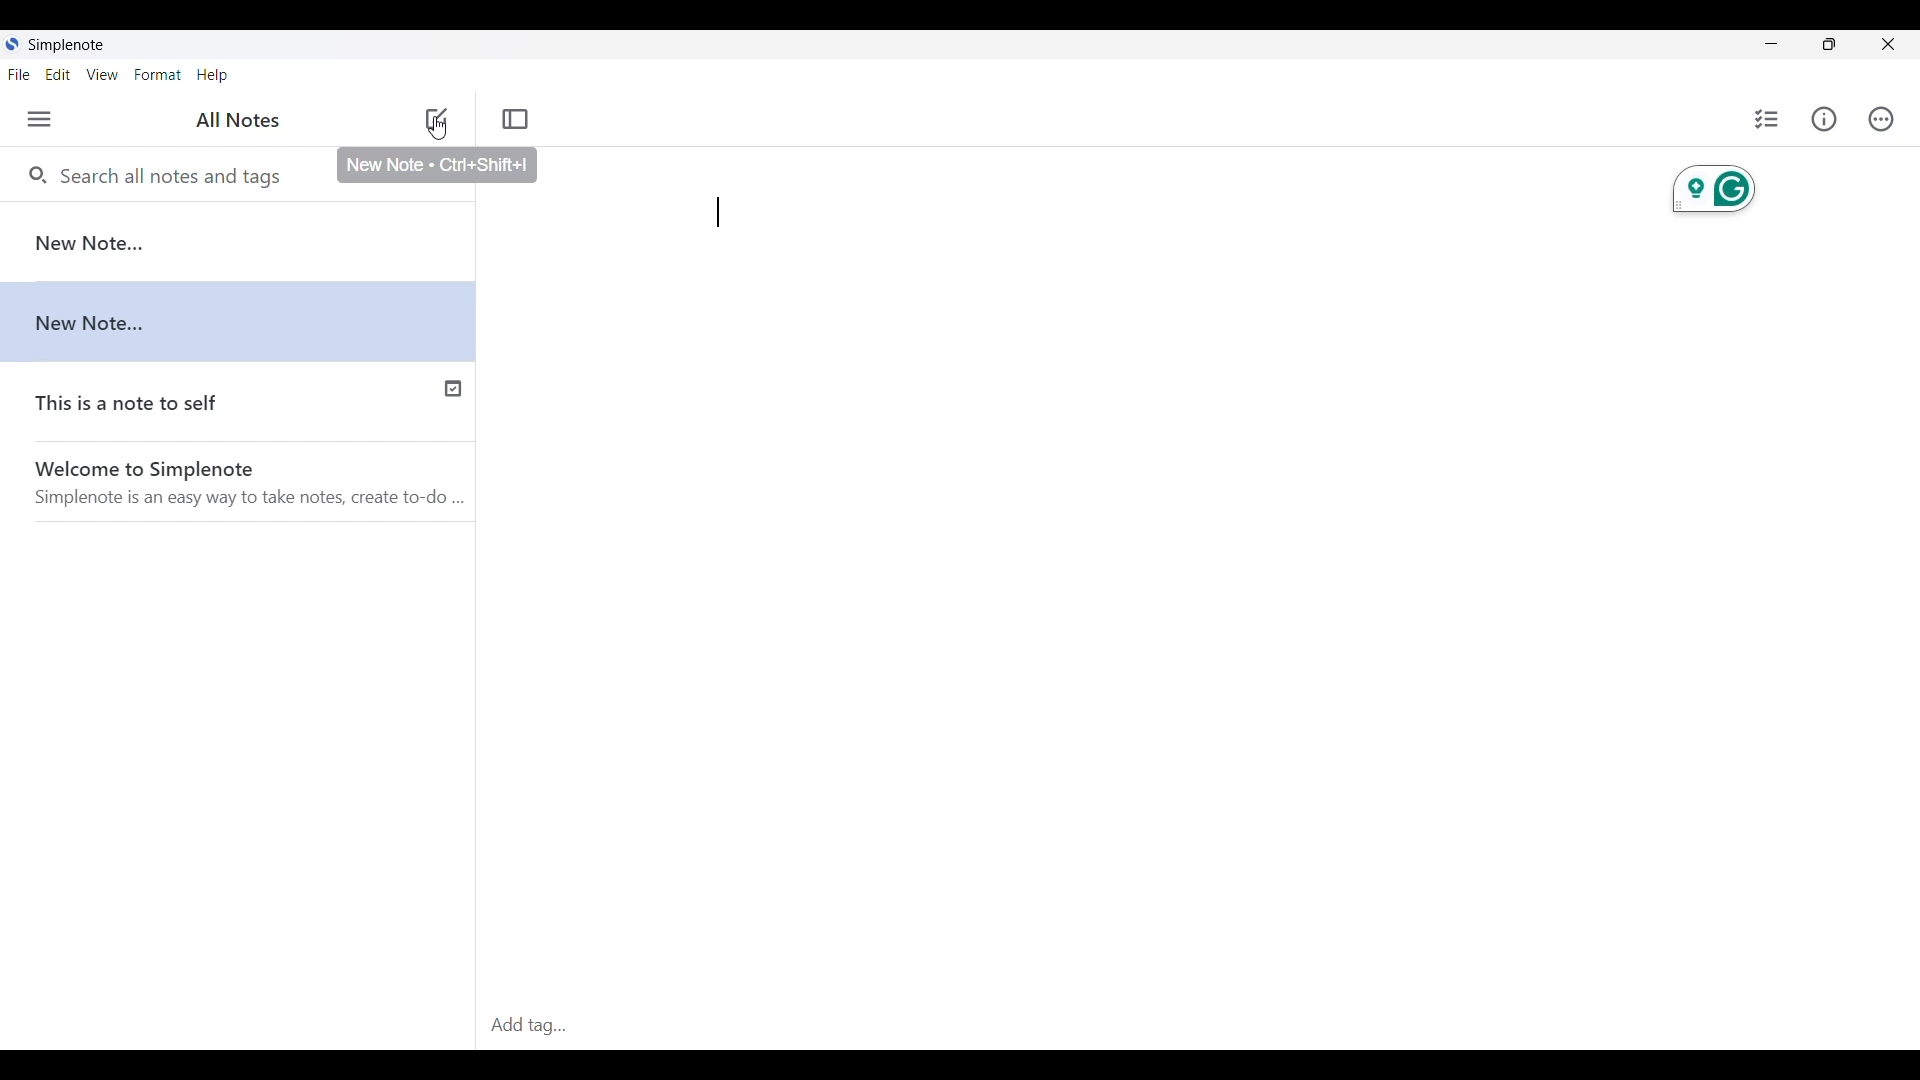 The image size is (1920, 1080). Describe the element at coordinates (58, 74) in the screenshot. I see `Edit` at that location.